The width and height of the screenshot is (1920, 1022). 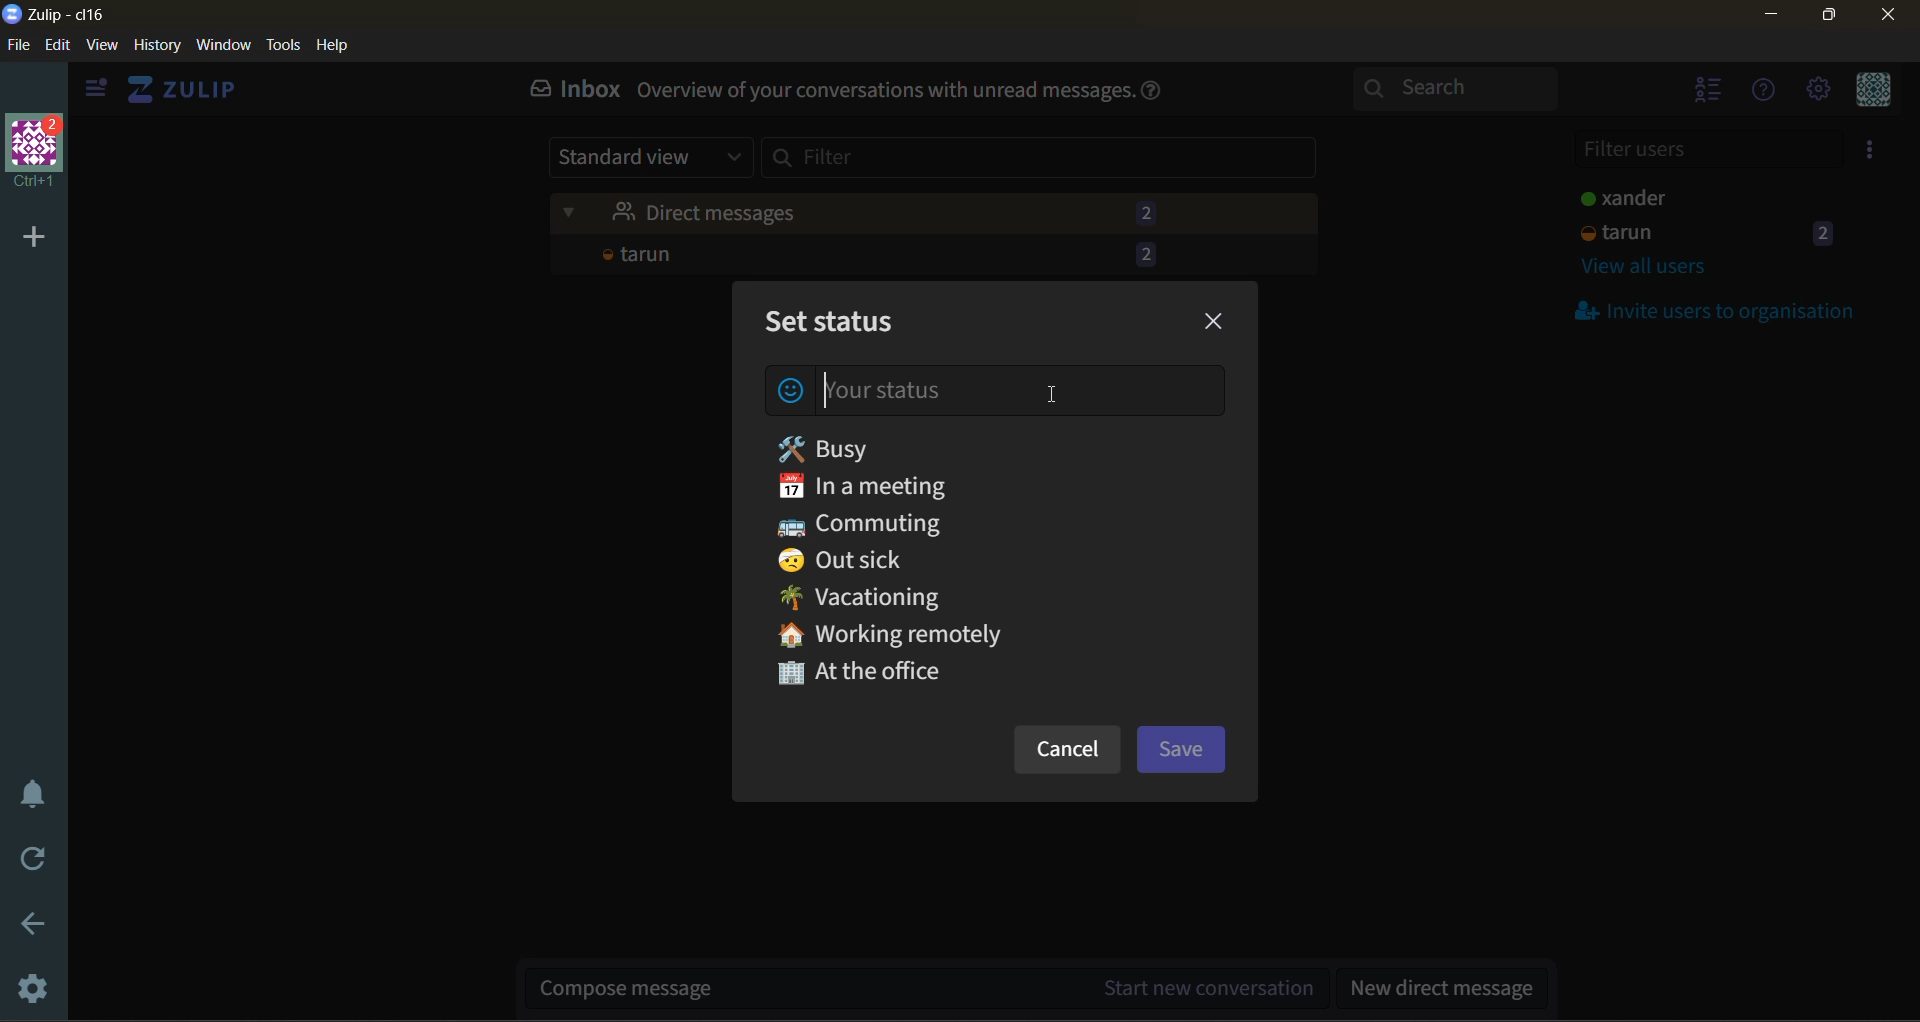 I want to click on cancel, so click(x=1067, y=754).